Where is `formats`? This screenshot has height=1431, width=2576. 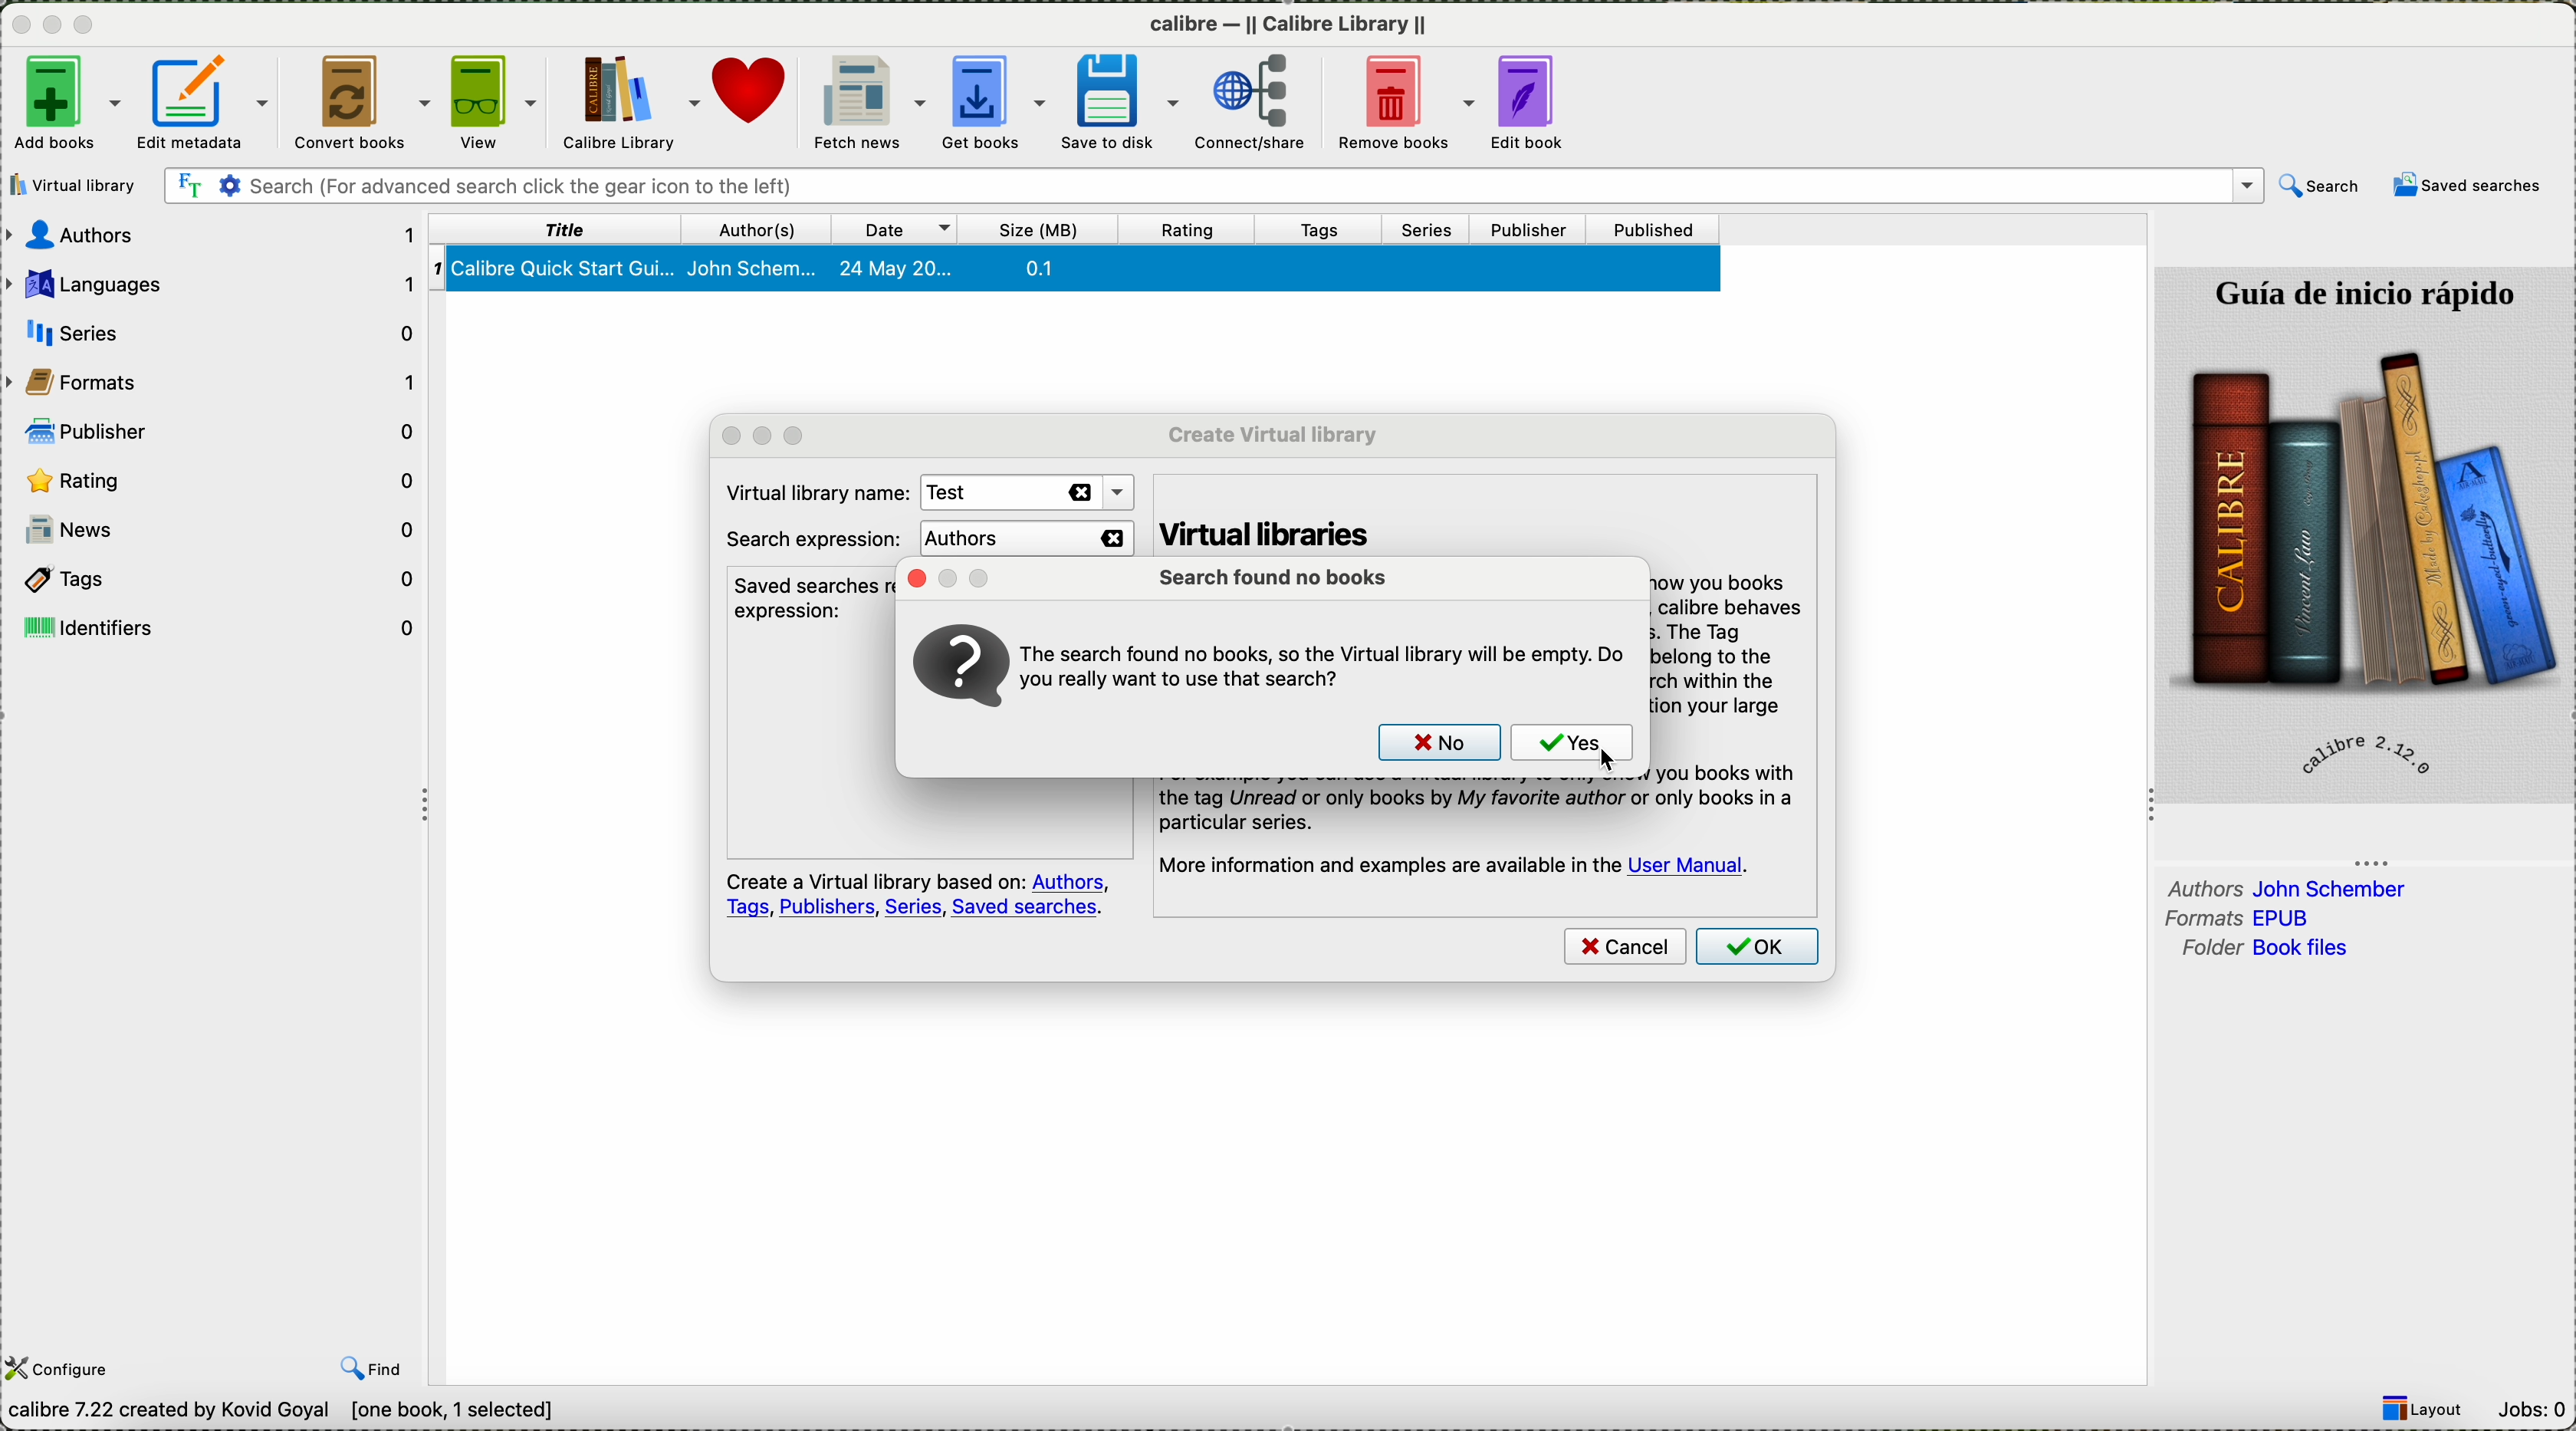
formats is located at coordinates (217, 381).